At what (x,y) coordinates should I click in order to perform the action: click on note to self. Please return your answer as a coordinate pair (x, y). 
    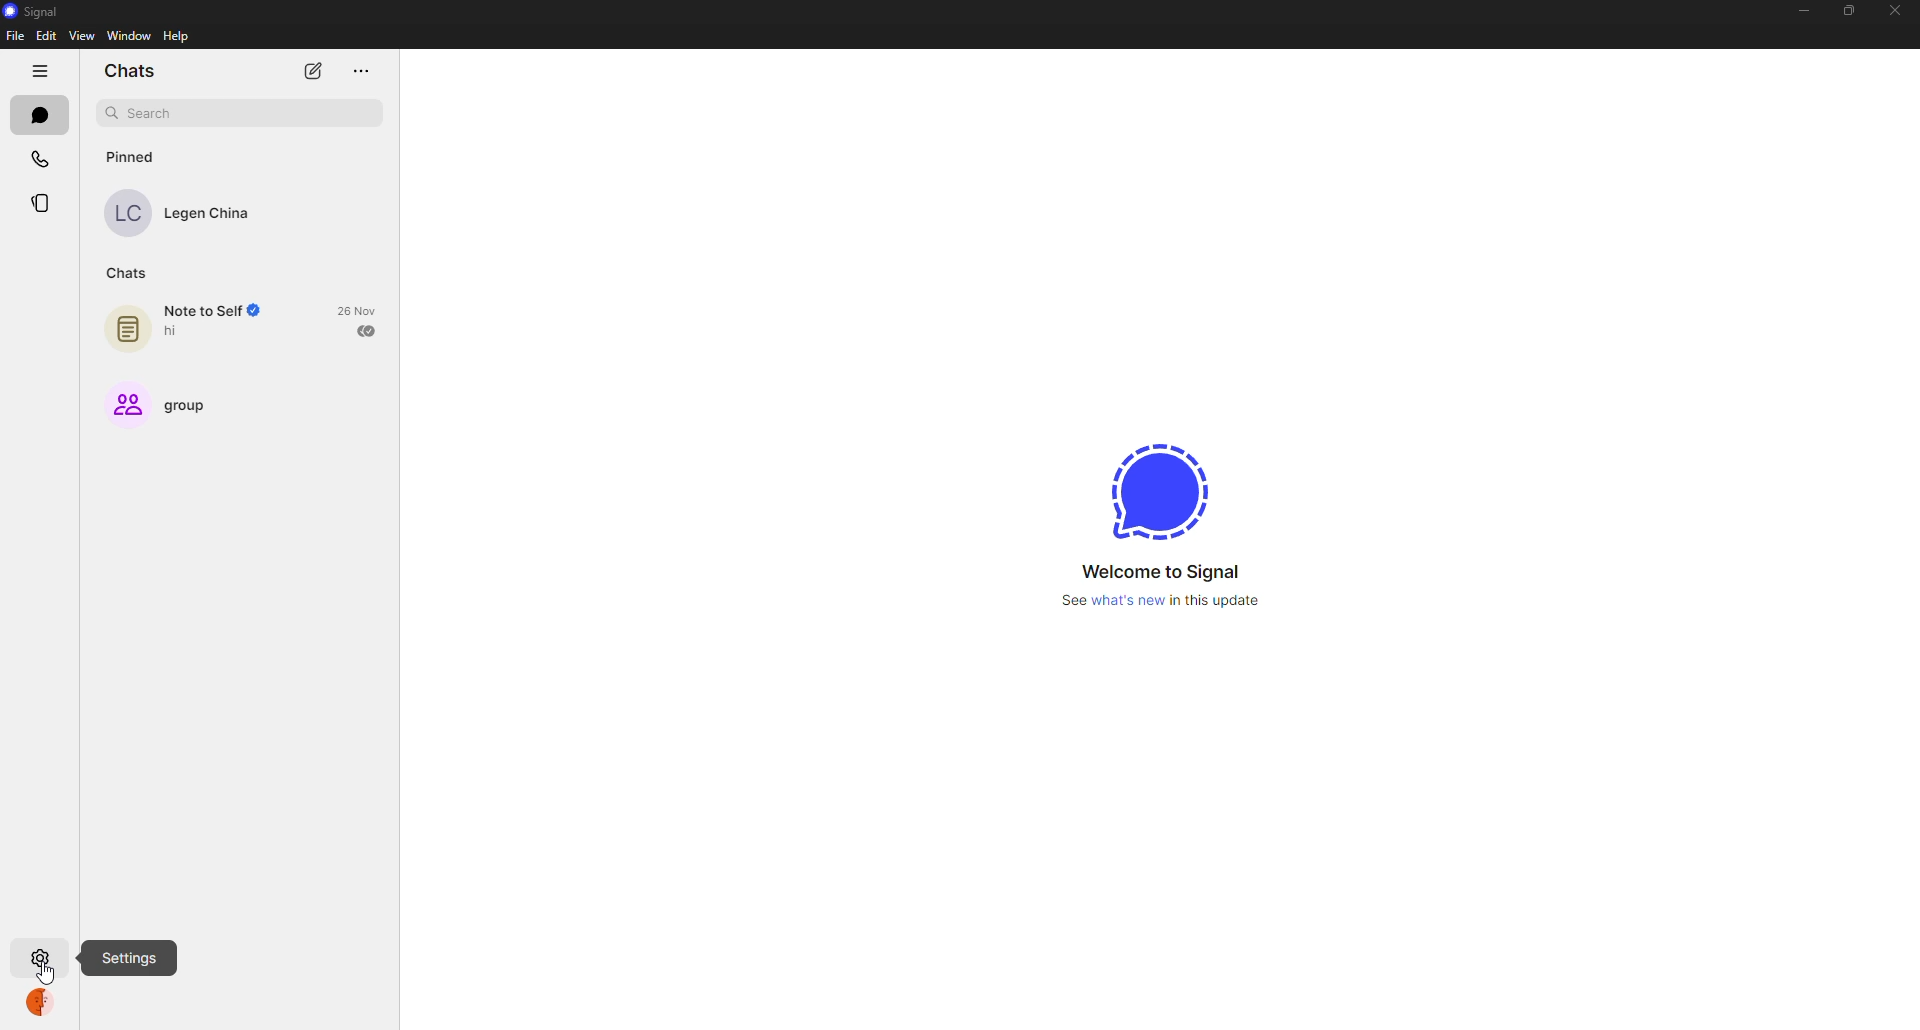
    Looking at the image, I should click on (192, 325).